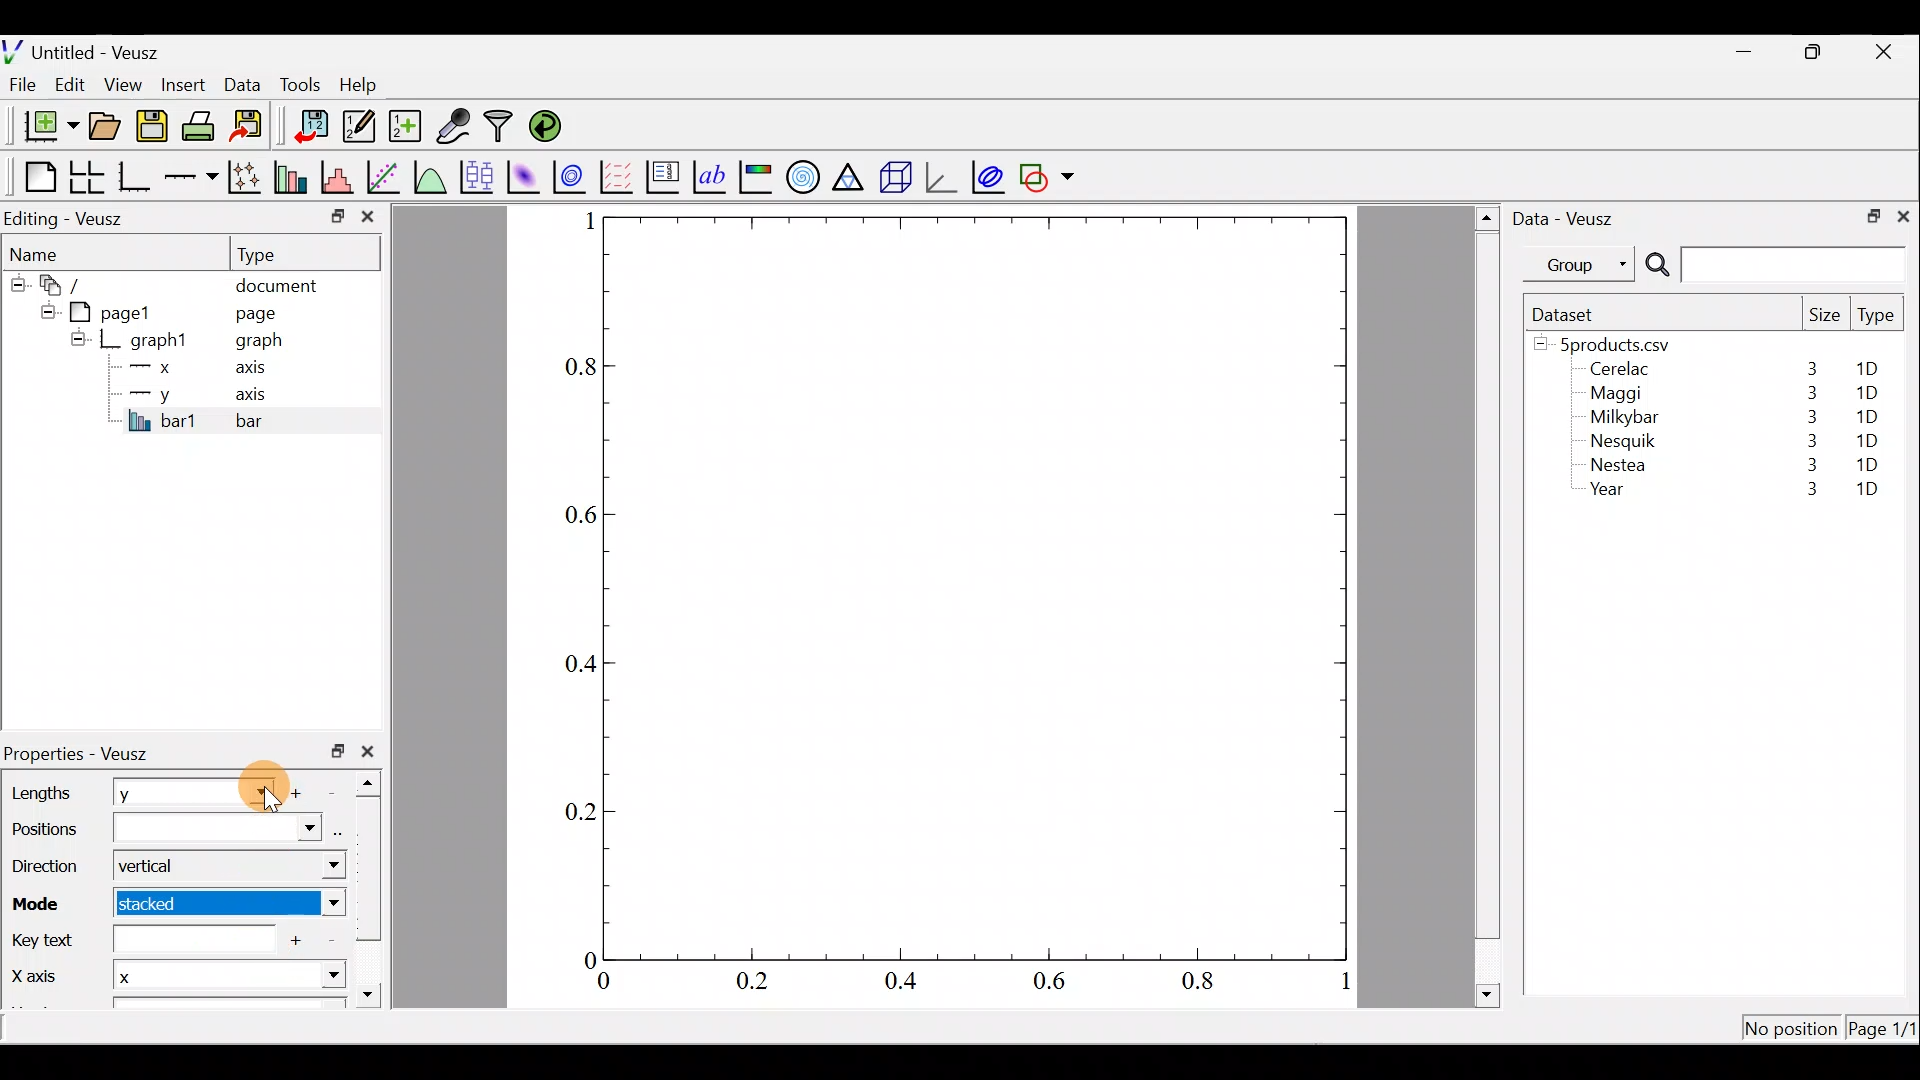 This screenshot has height=1080, width=1920. What do you see at coordinates (1202, 982) in the screenshot?
I see `0.8` at bounding box center [1202, 982].